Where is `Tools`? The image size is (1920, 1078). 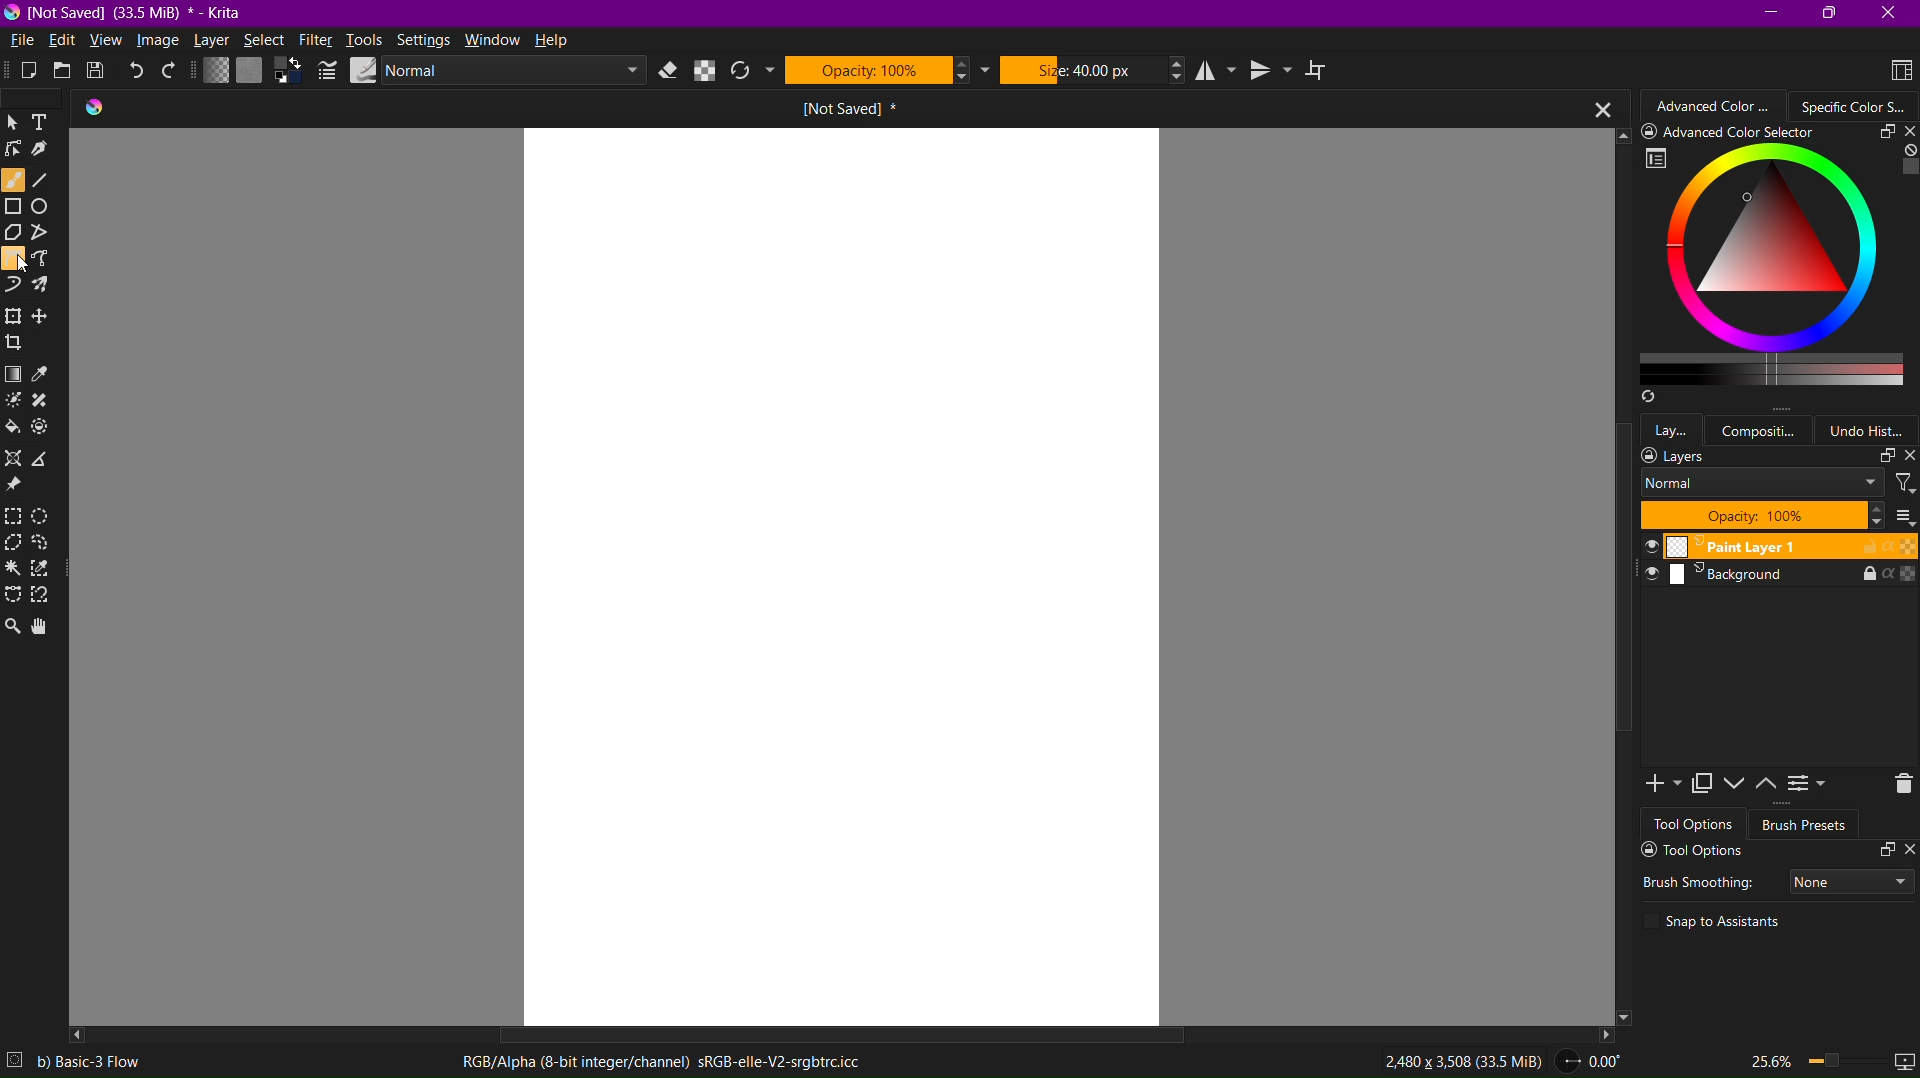
Tools is located at coordinates (366, 40).